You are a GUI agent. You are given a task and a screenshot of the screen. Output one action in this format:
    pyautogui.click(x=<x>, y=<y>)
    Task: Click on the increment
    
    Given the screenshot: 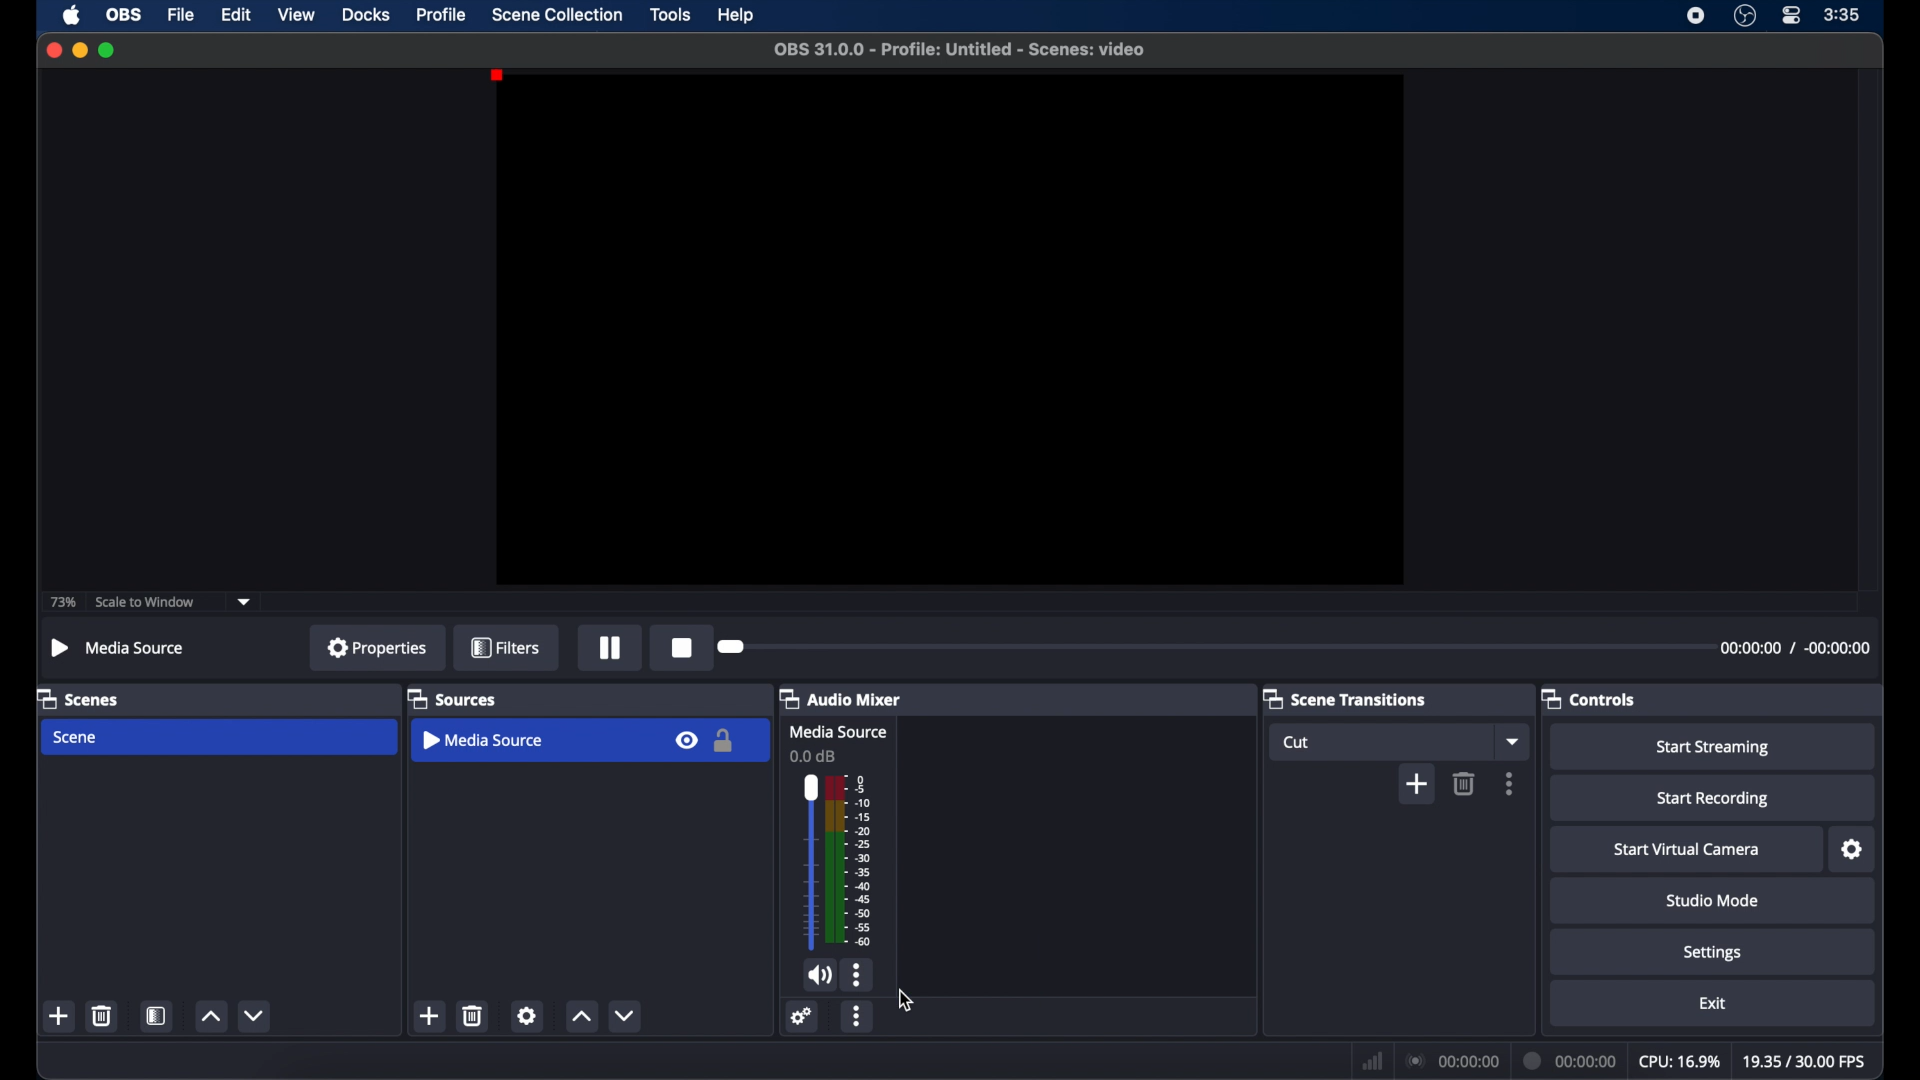 What is the action you would take?
    pyautogui.click(x=210, y=1015)
    